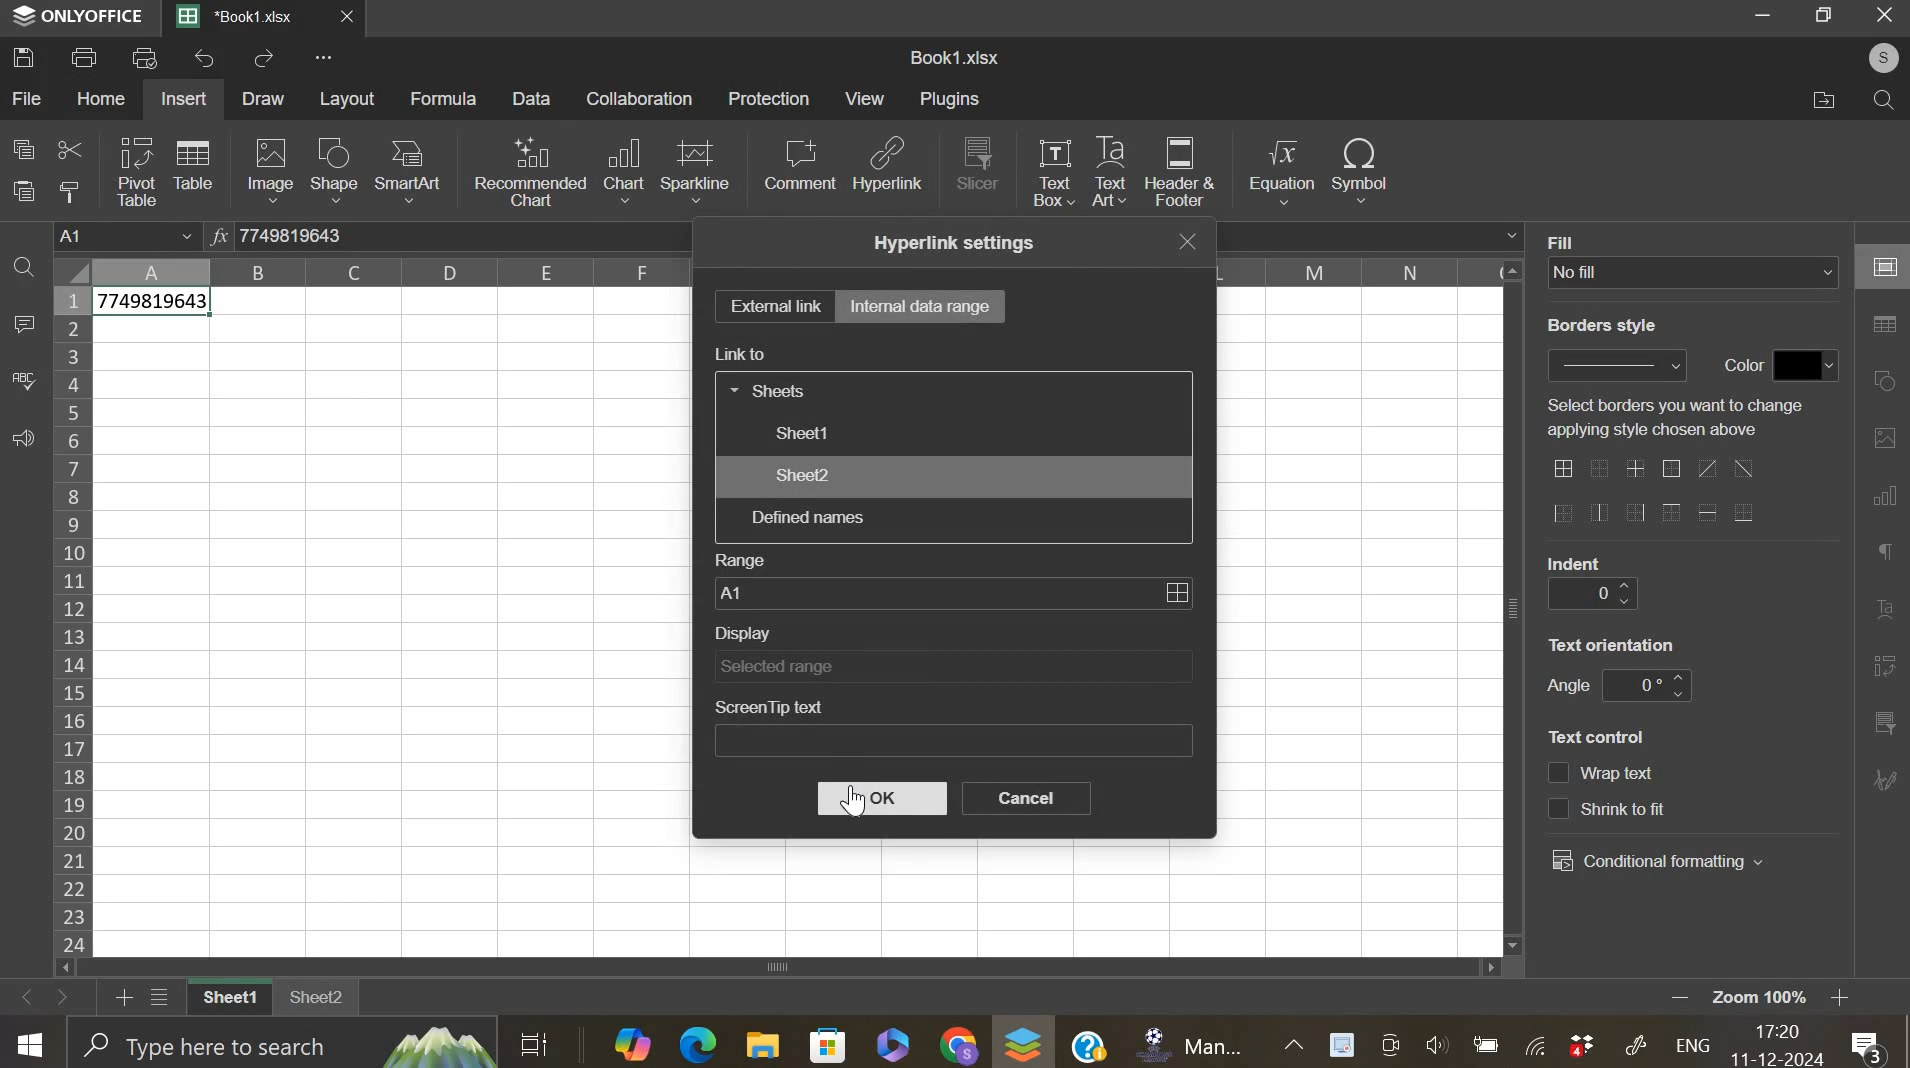 The height and width of the screenshot is (1068, 1910). What do you see at coordinates (207, 58) in the screenshot?
I see `undo` at bounding box center [207, 58].